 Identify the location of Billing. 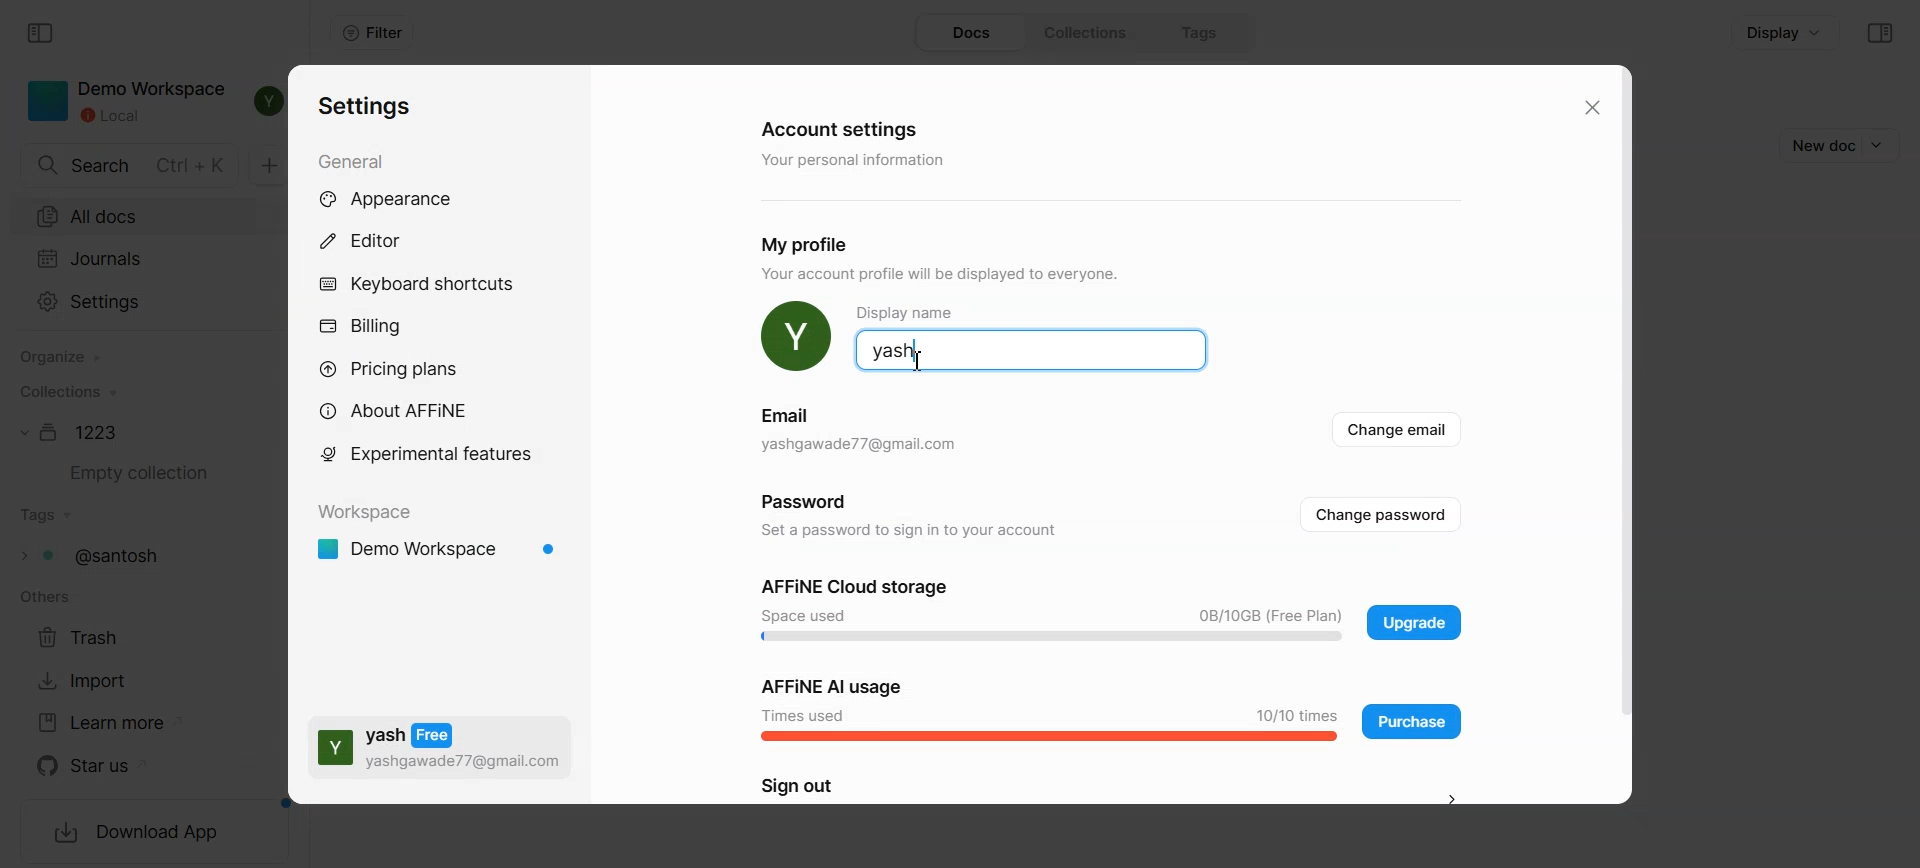
(360, 328).